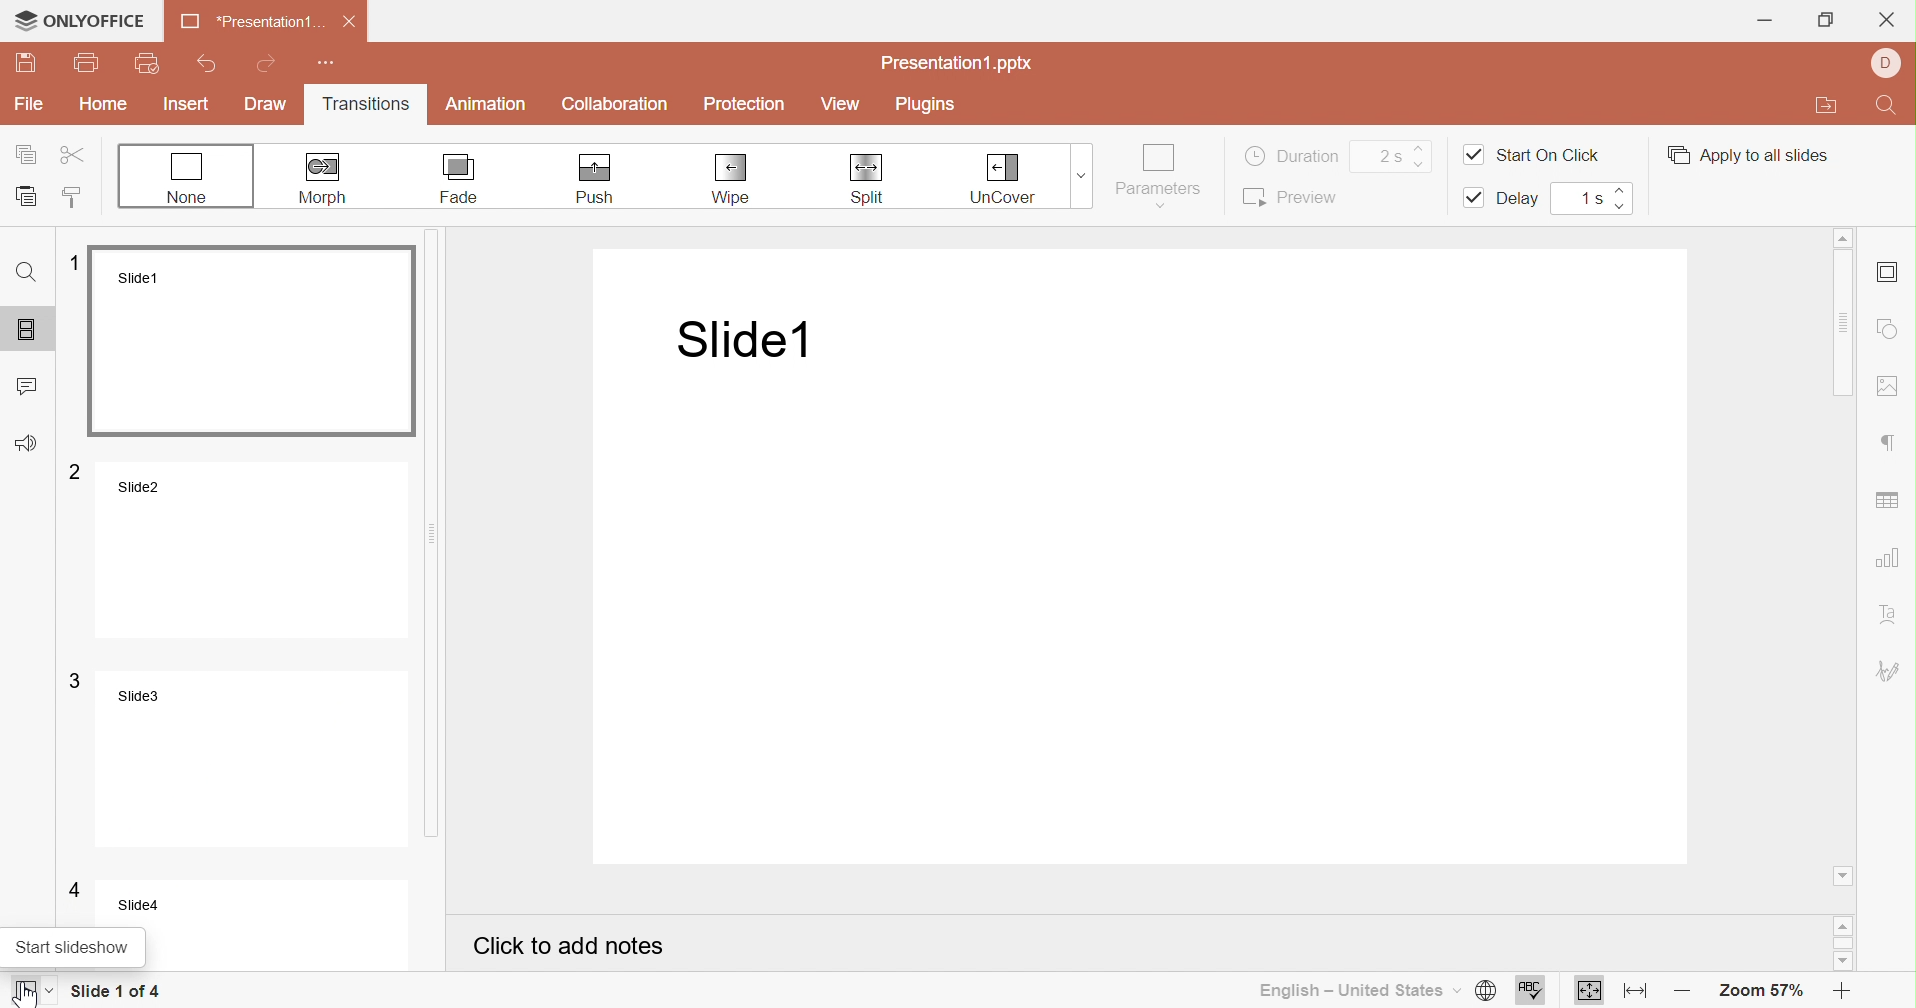 The image size is (1916, 1008). I want to click on 2s, so click(1387, 156).